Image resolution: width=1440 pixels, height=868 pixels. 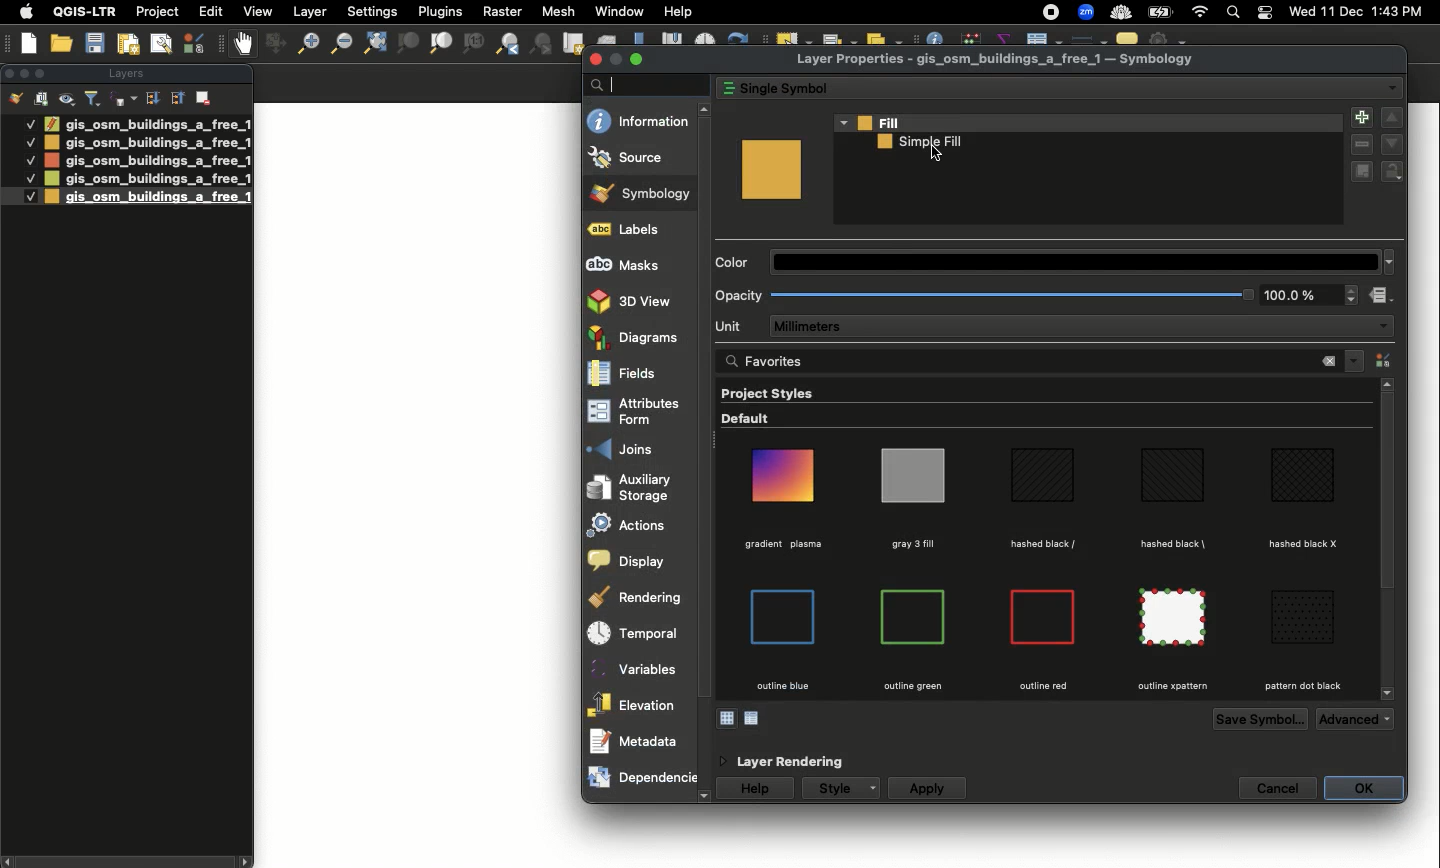 What do you see at coordinates (148, 197) in the screenshot?
I see `gis_osm_buildings_a_free_1` at bounding box center [148, 197].